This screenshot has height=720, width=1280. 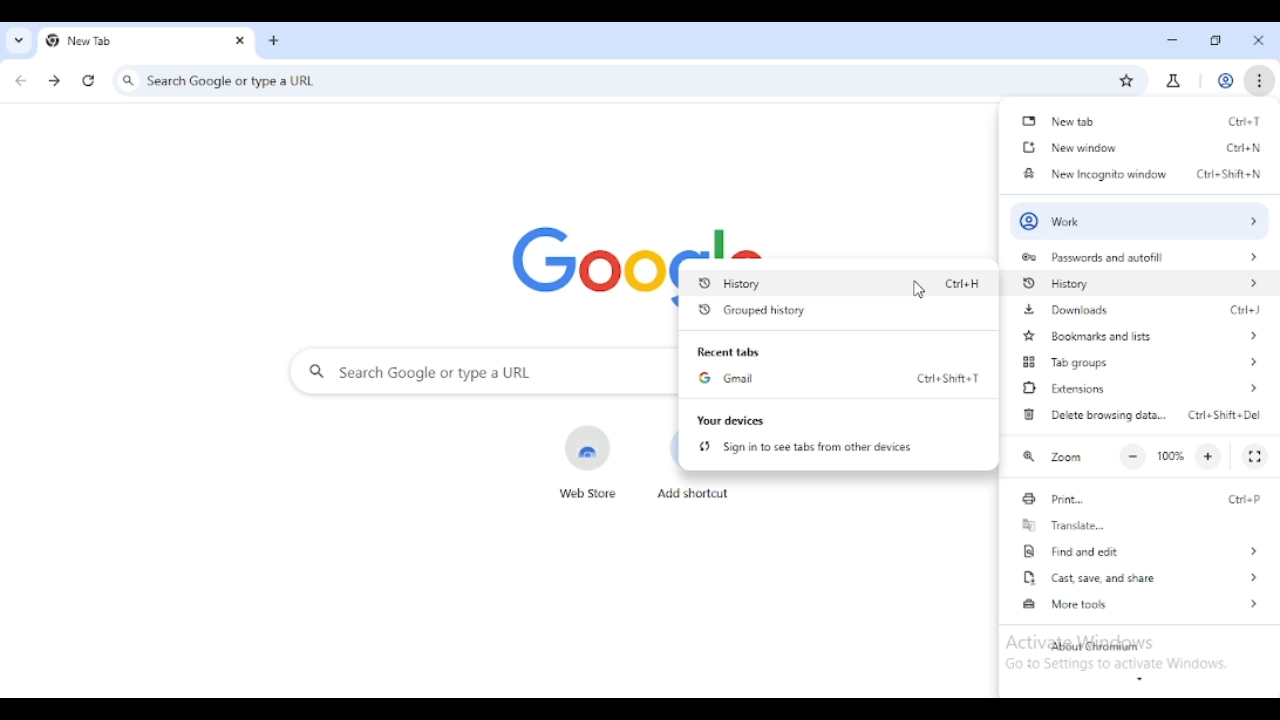 What do you see at coordinates (594, 80) in the screenshot?
I see `search google or type a URL` at bounding box center [594, 80].